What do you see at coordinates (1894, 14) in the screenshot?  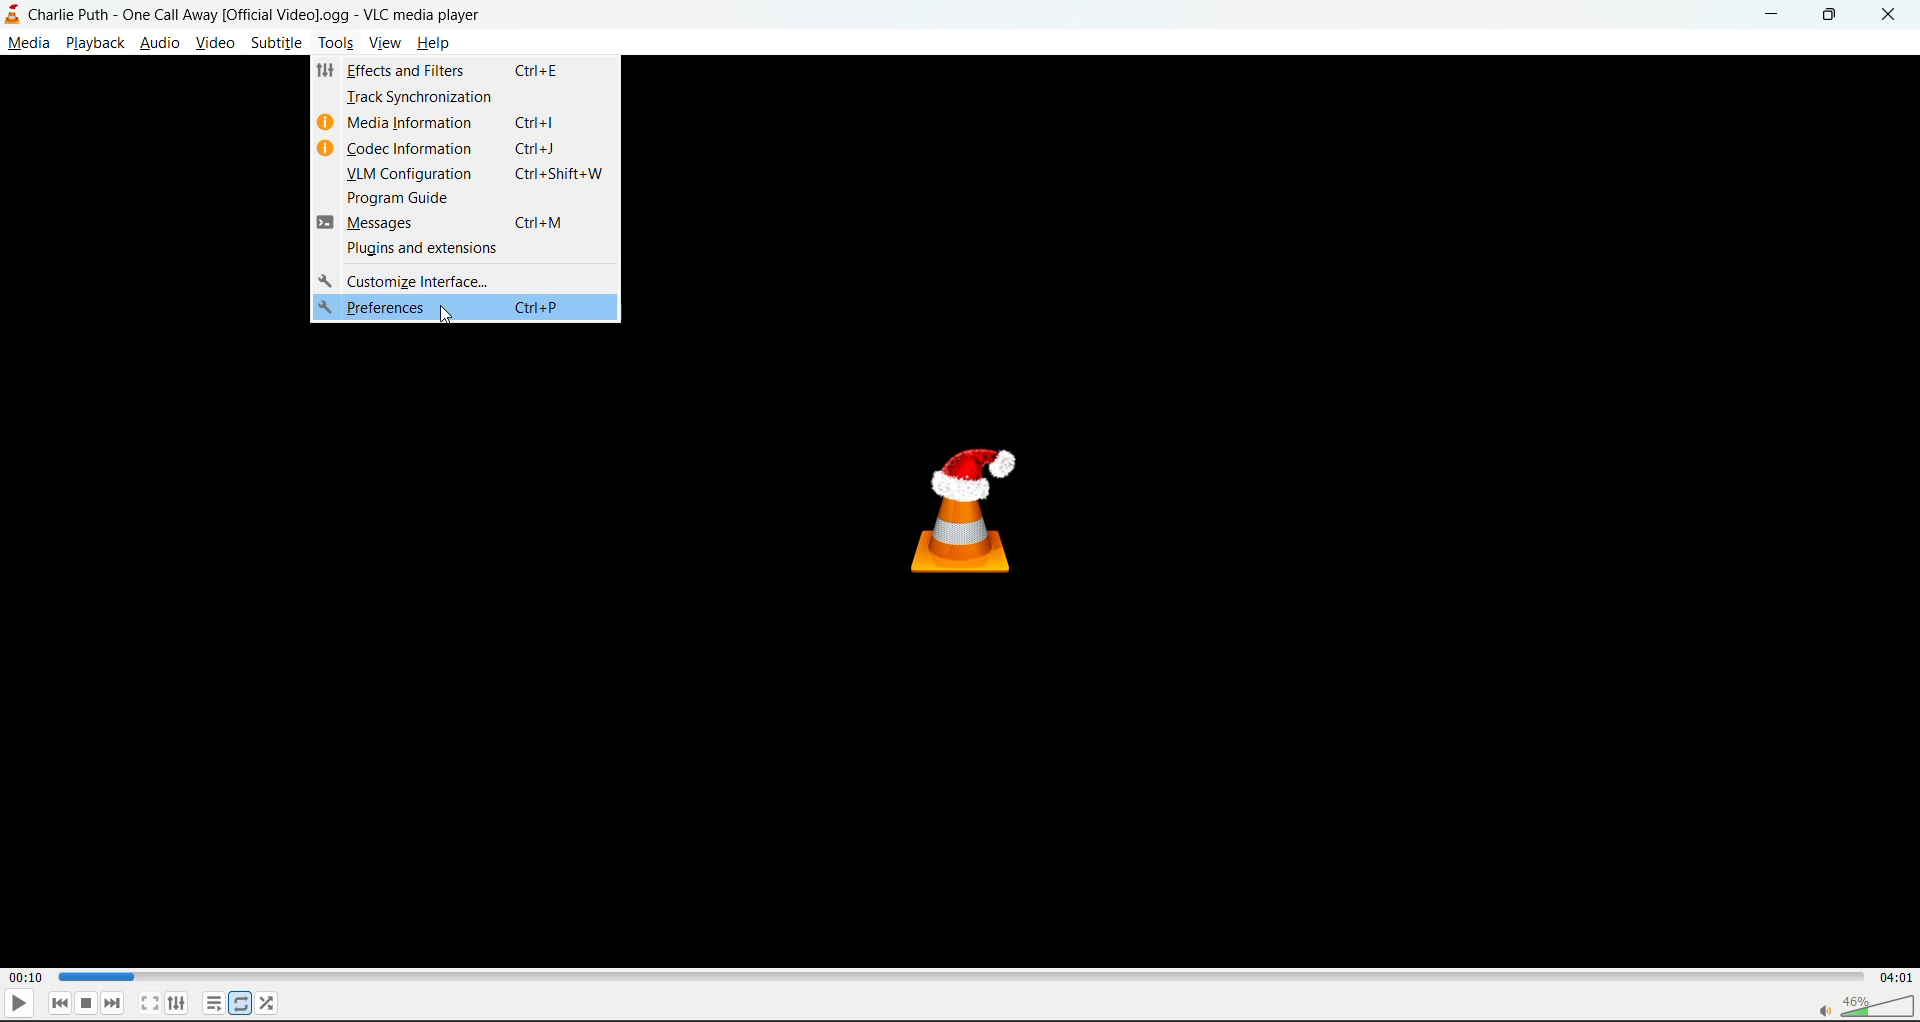 I see `close` at bounding box center [1894, 14].